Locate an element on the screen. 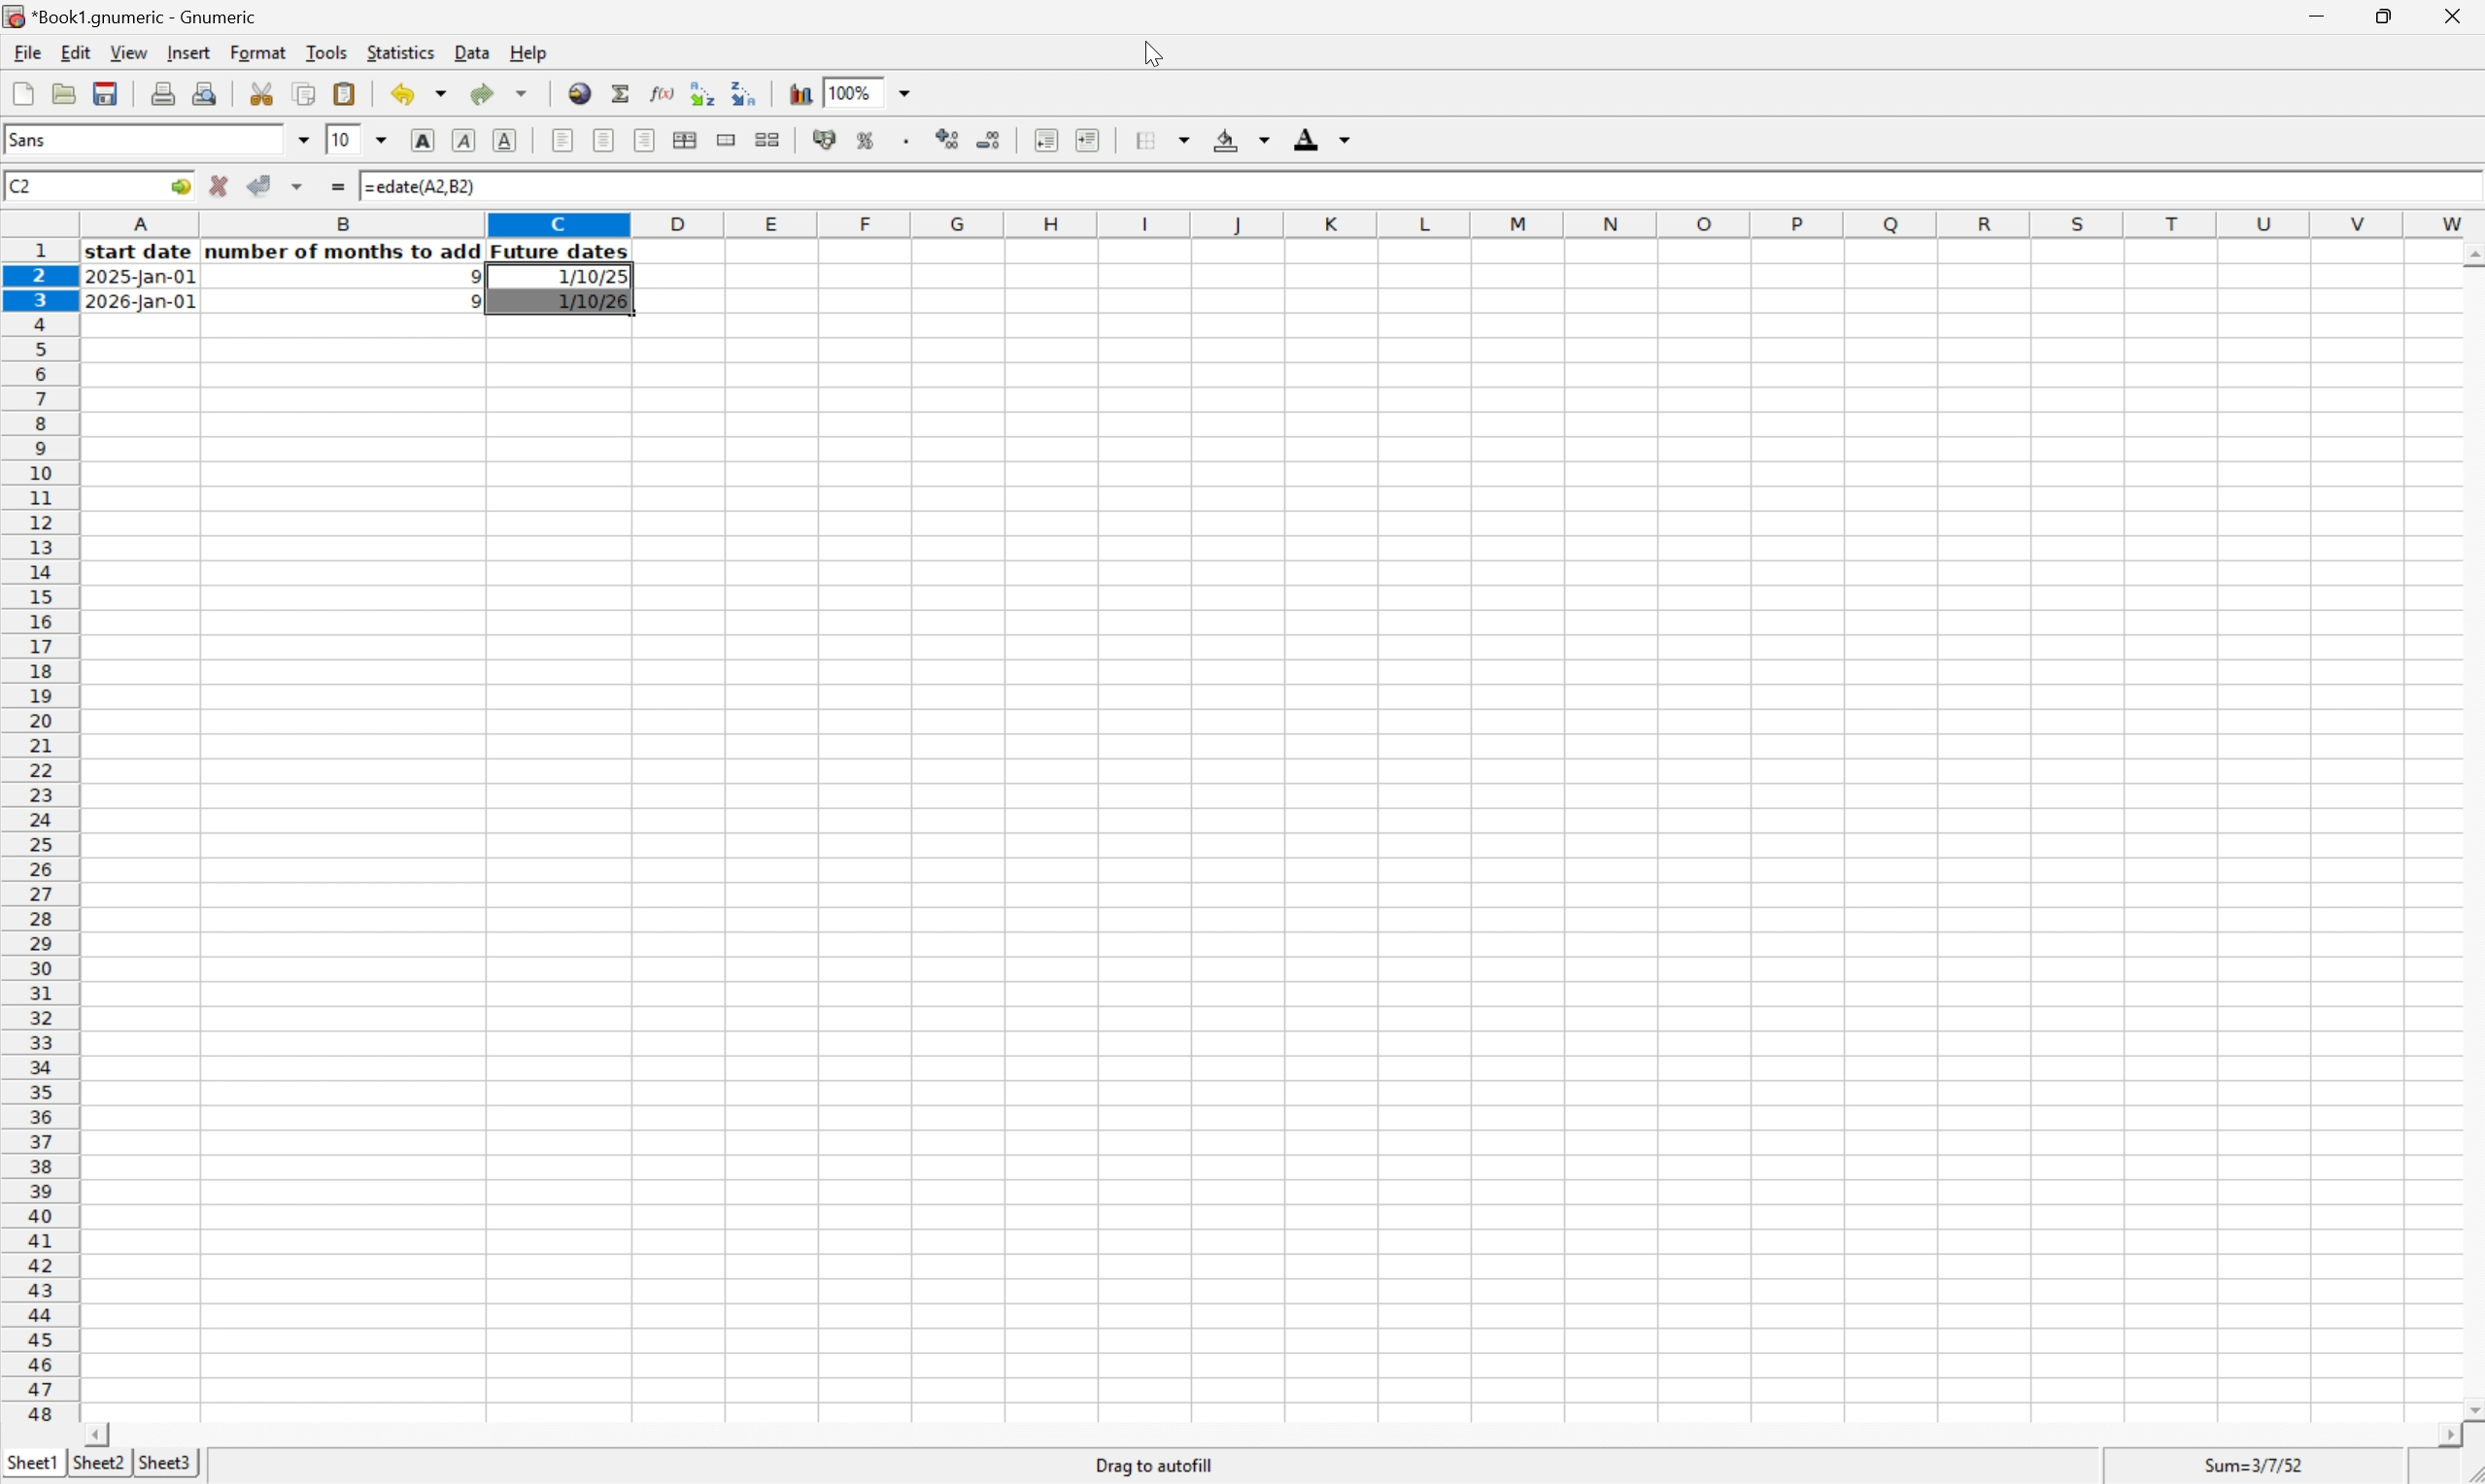 The image size is (2485, 1484). Minimize is located at coordinates (2314, 13).